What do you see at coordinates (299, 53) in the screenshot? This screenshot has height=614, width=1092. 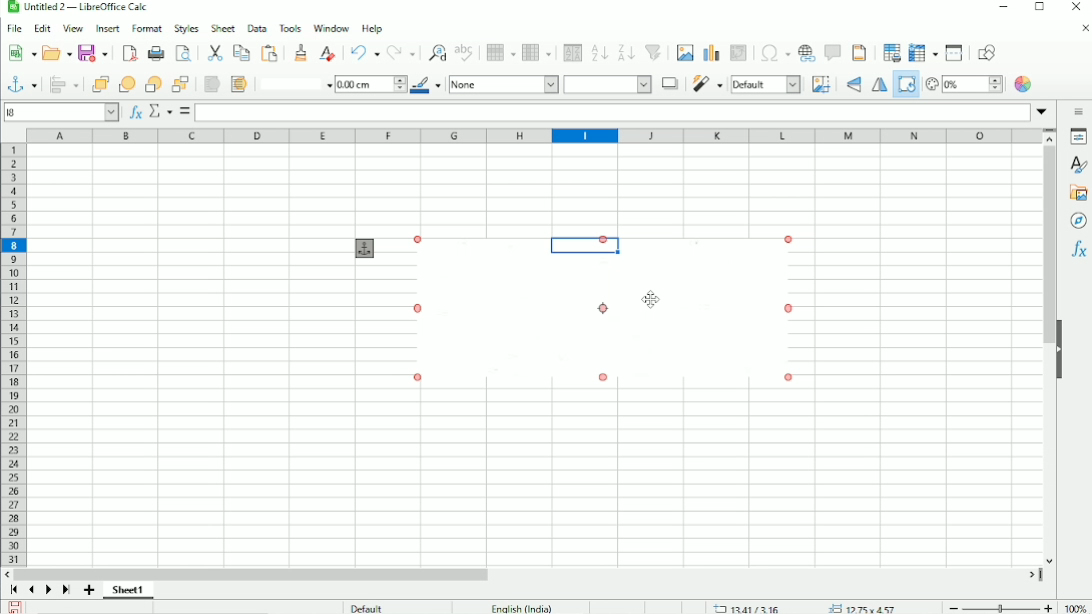 I see `Clone formatting` at bounding box center [299, 53].